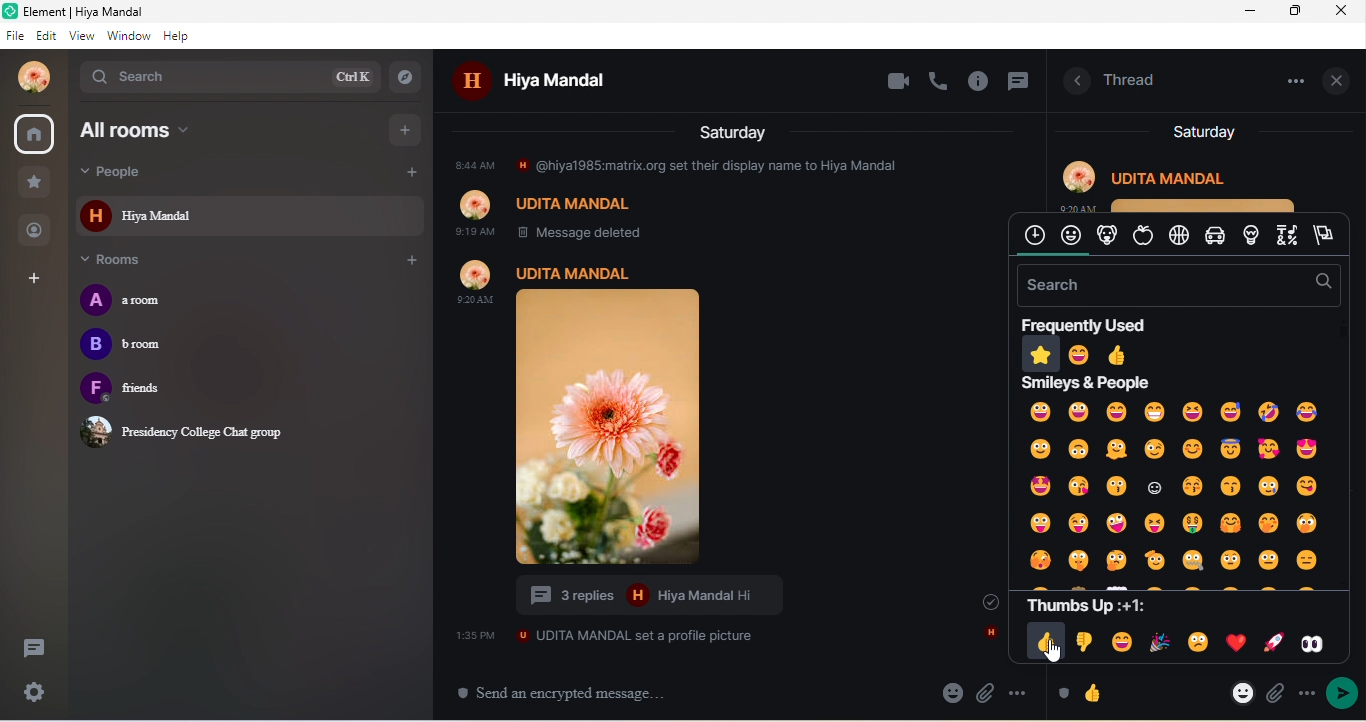  I want to click on scroll to most recent message, so click(981, 601).